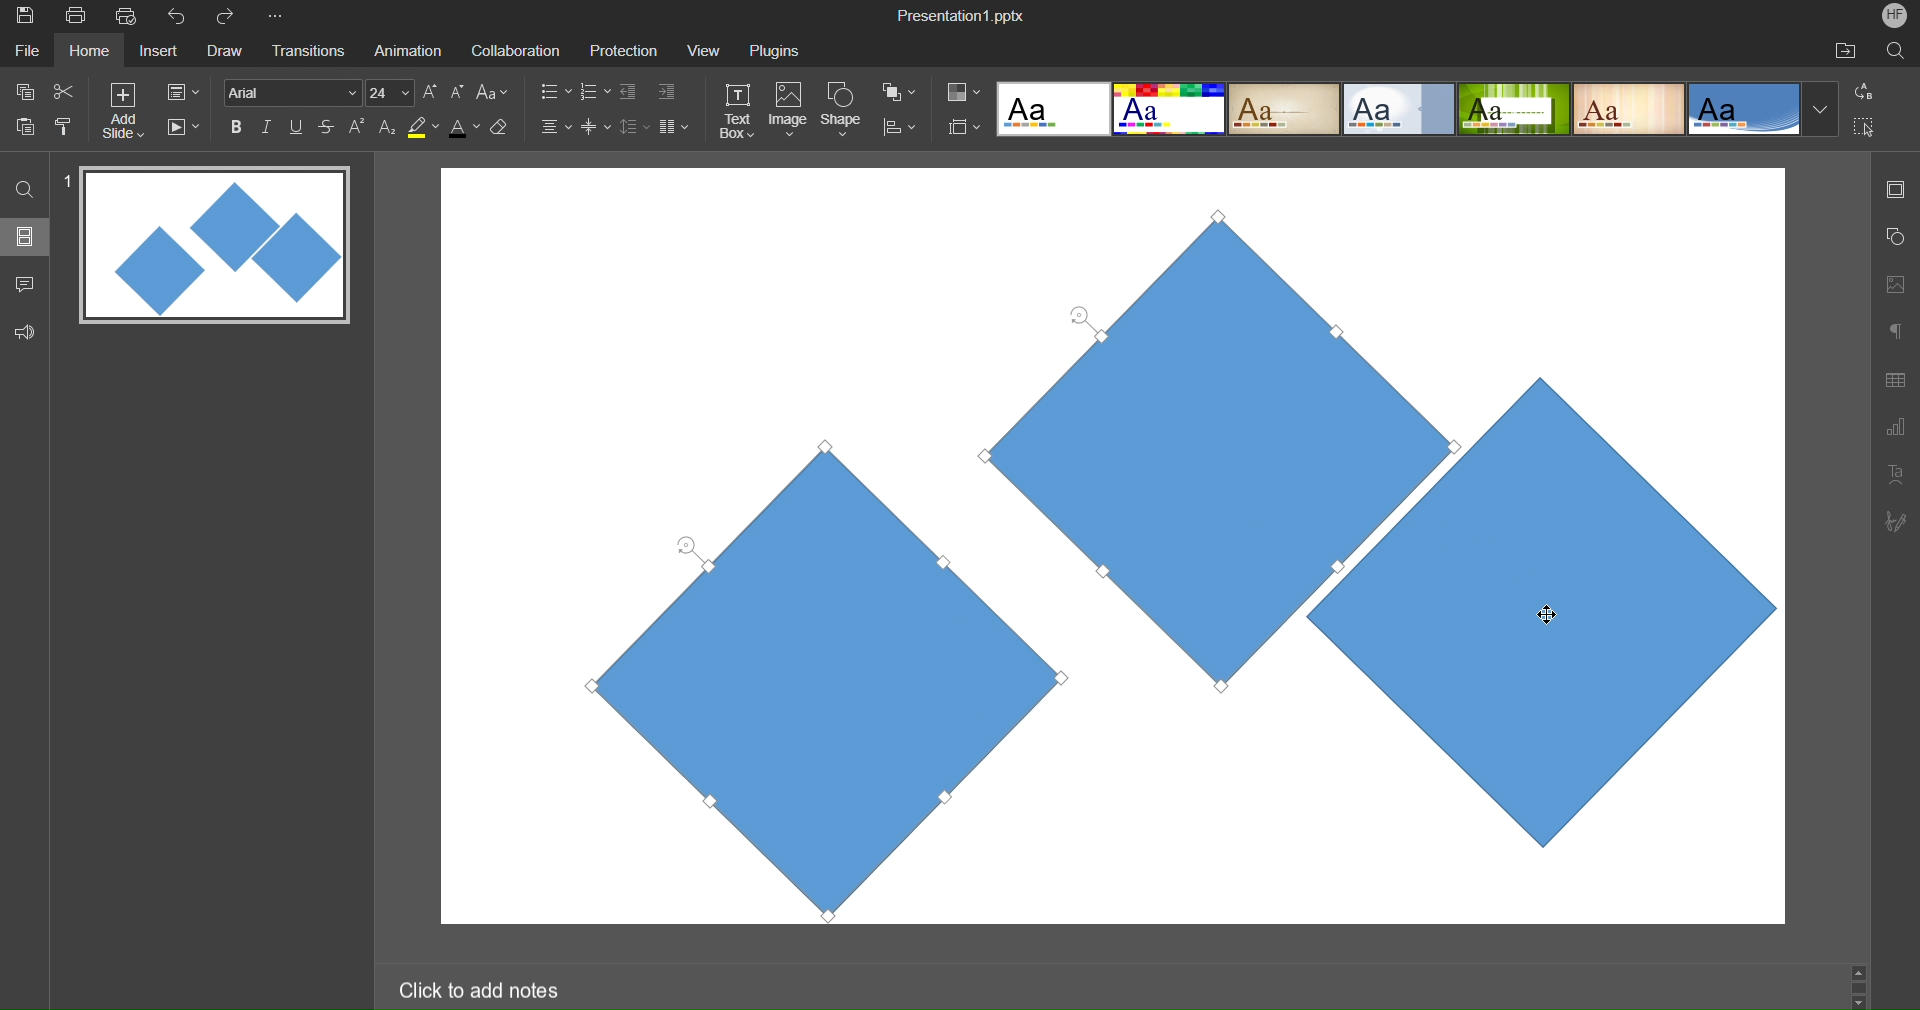 This screenshot has width=1920, height=1010. Describe the element at coordinates (899, 128) in the screenshot. I see `Align` at that location.